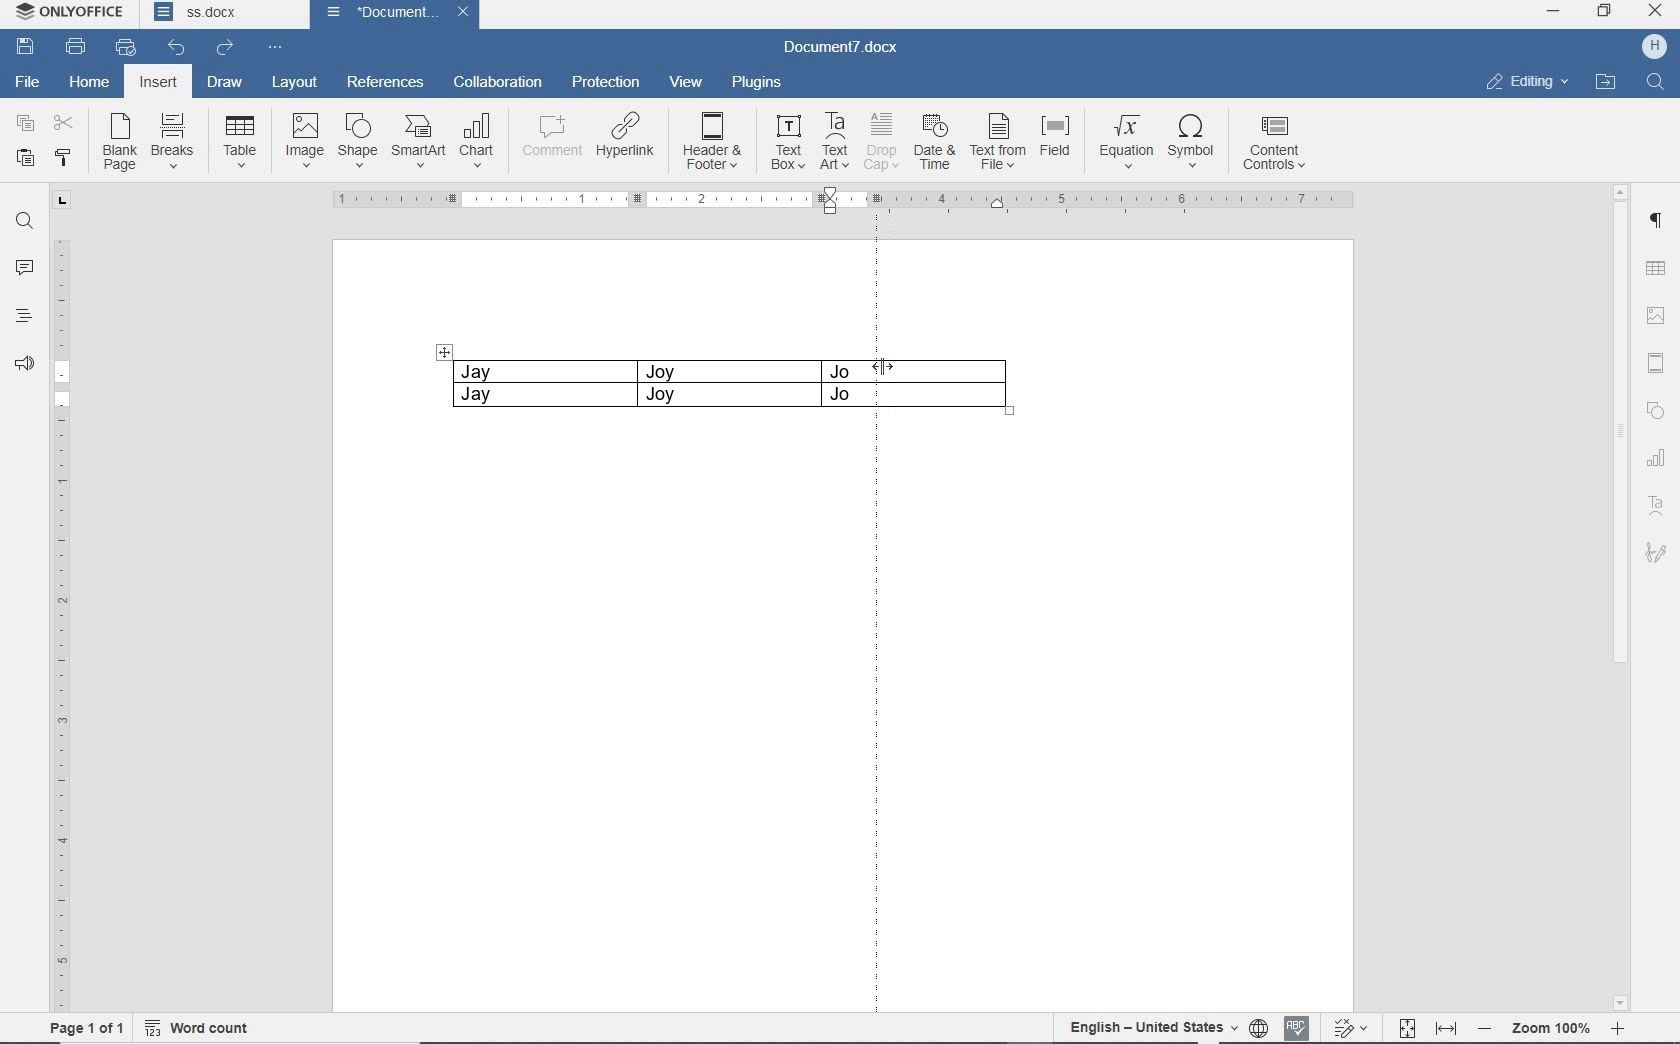  I want to click on HYPERLINK, so click(627, 139).